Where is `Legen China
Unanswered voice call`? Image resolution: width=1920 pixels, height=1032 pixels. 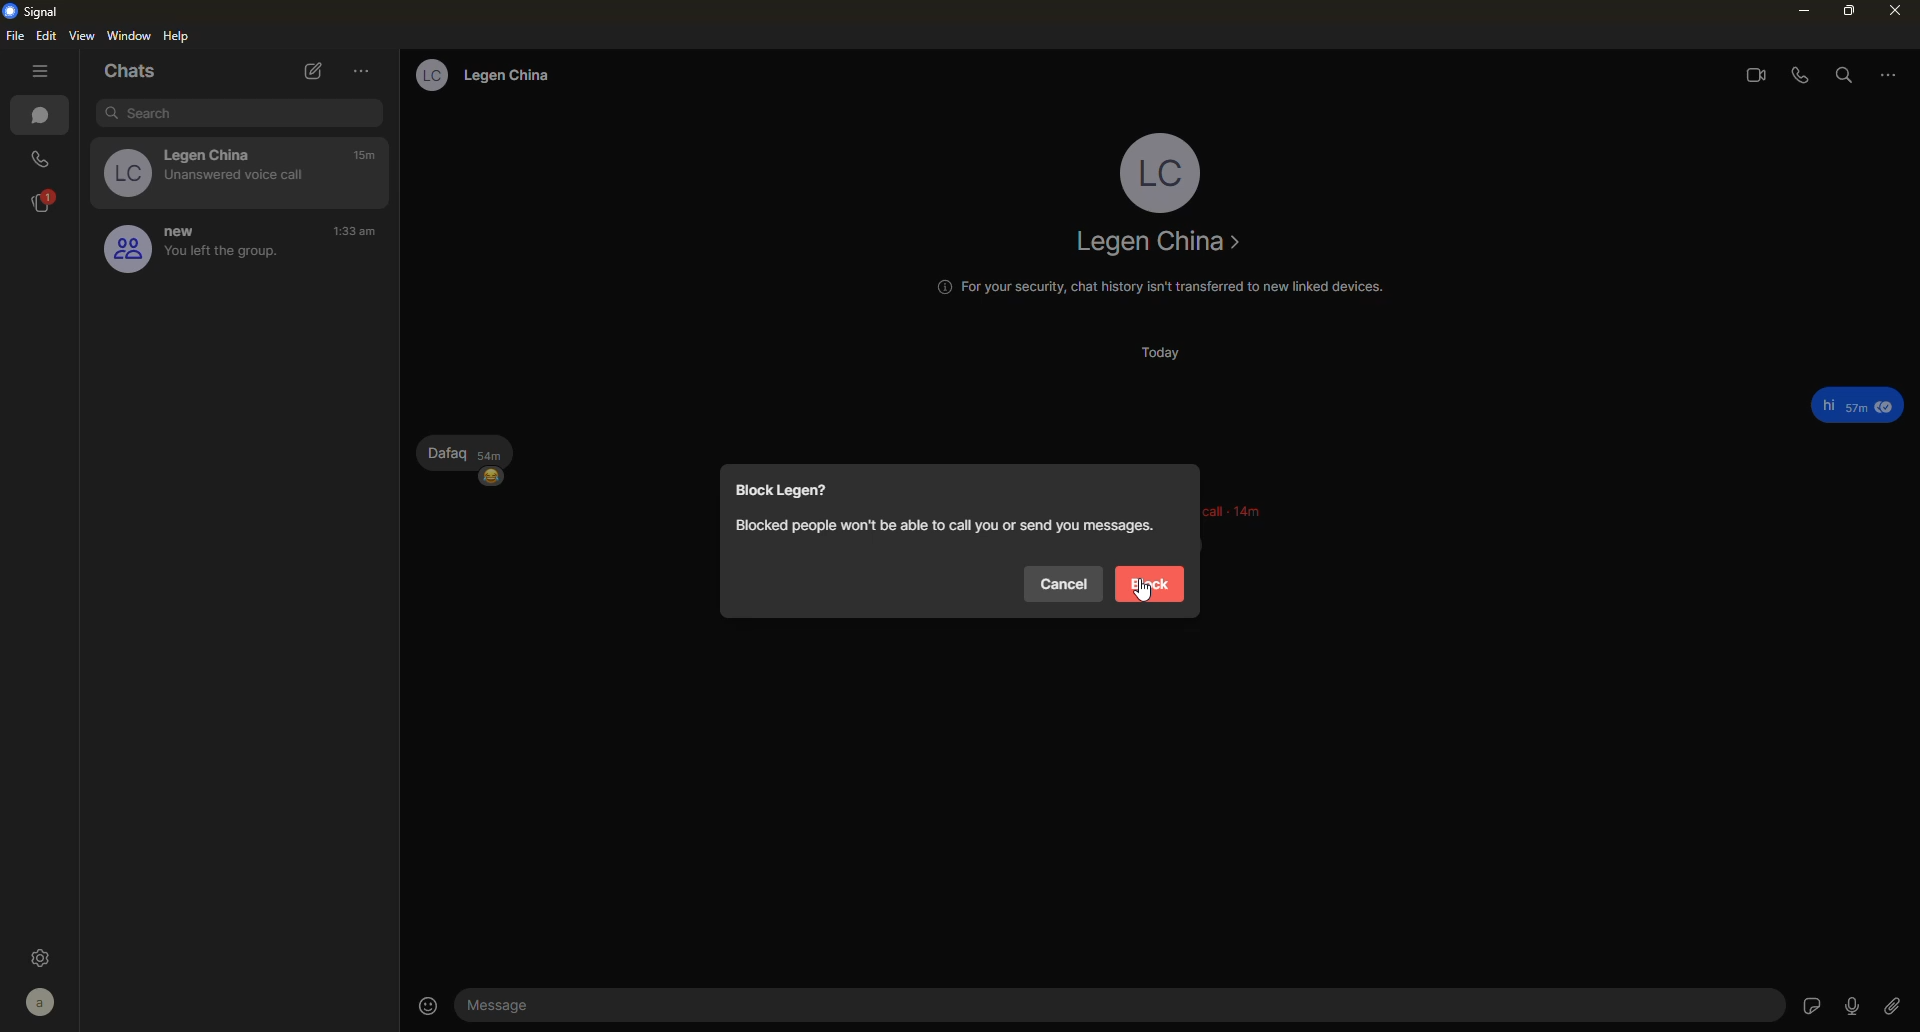
Legen China
Unanswered voice call is located at coordinates (200, 171).